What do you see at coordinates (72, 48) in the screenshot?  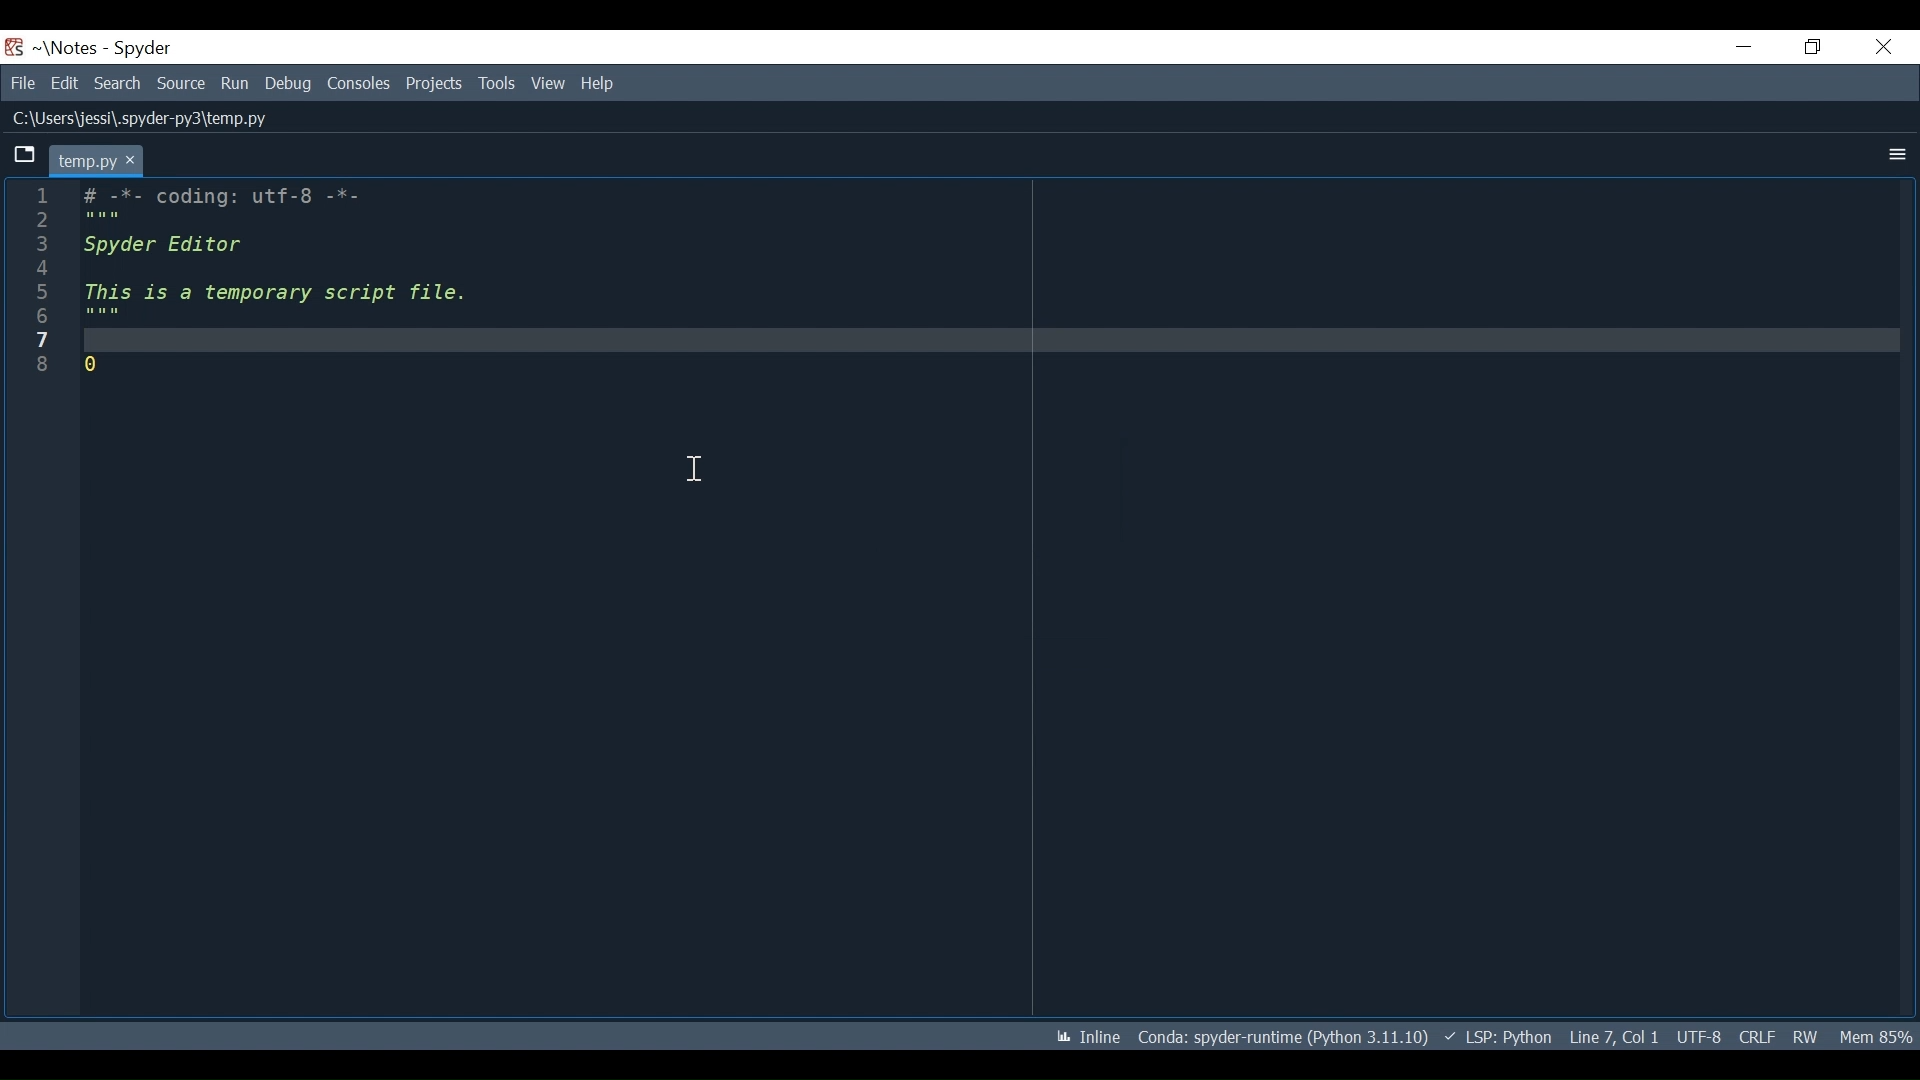 I see `Projects Name` at bounding box center [72, 48].